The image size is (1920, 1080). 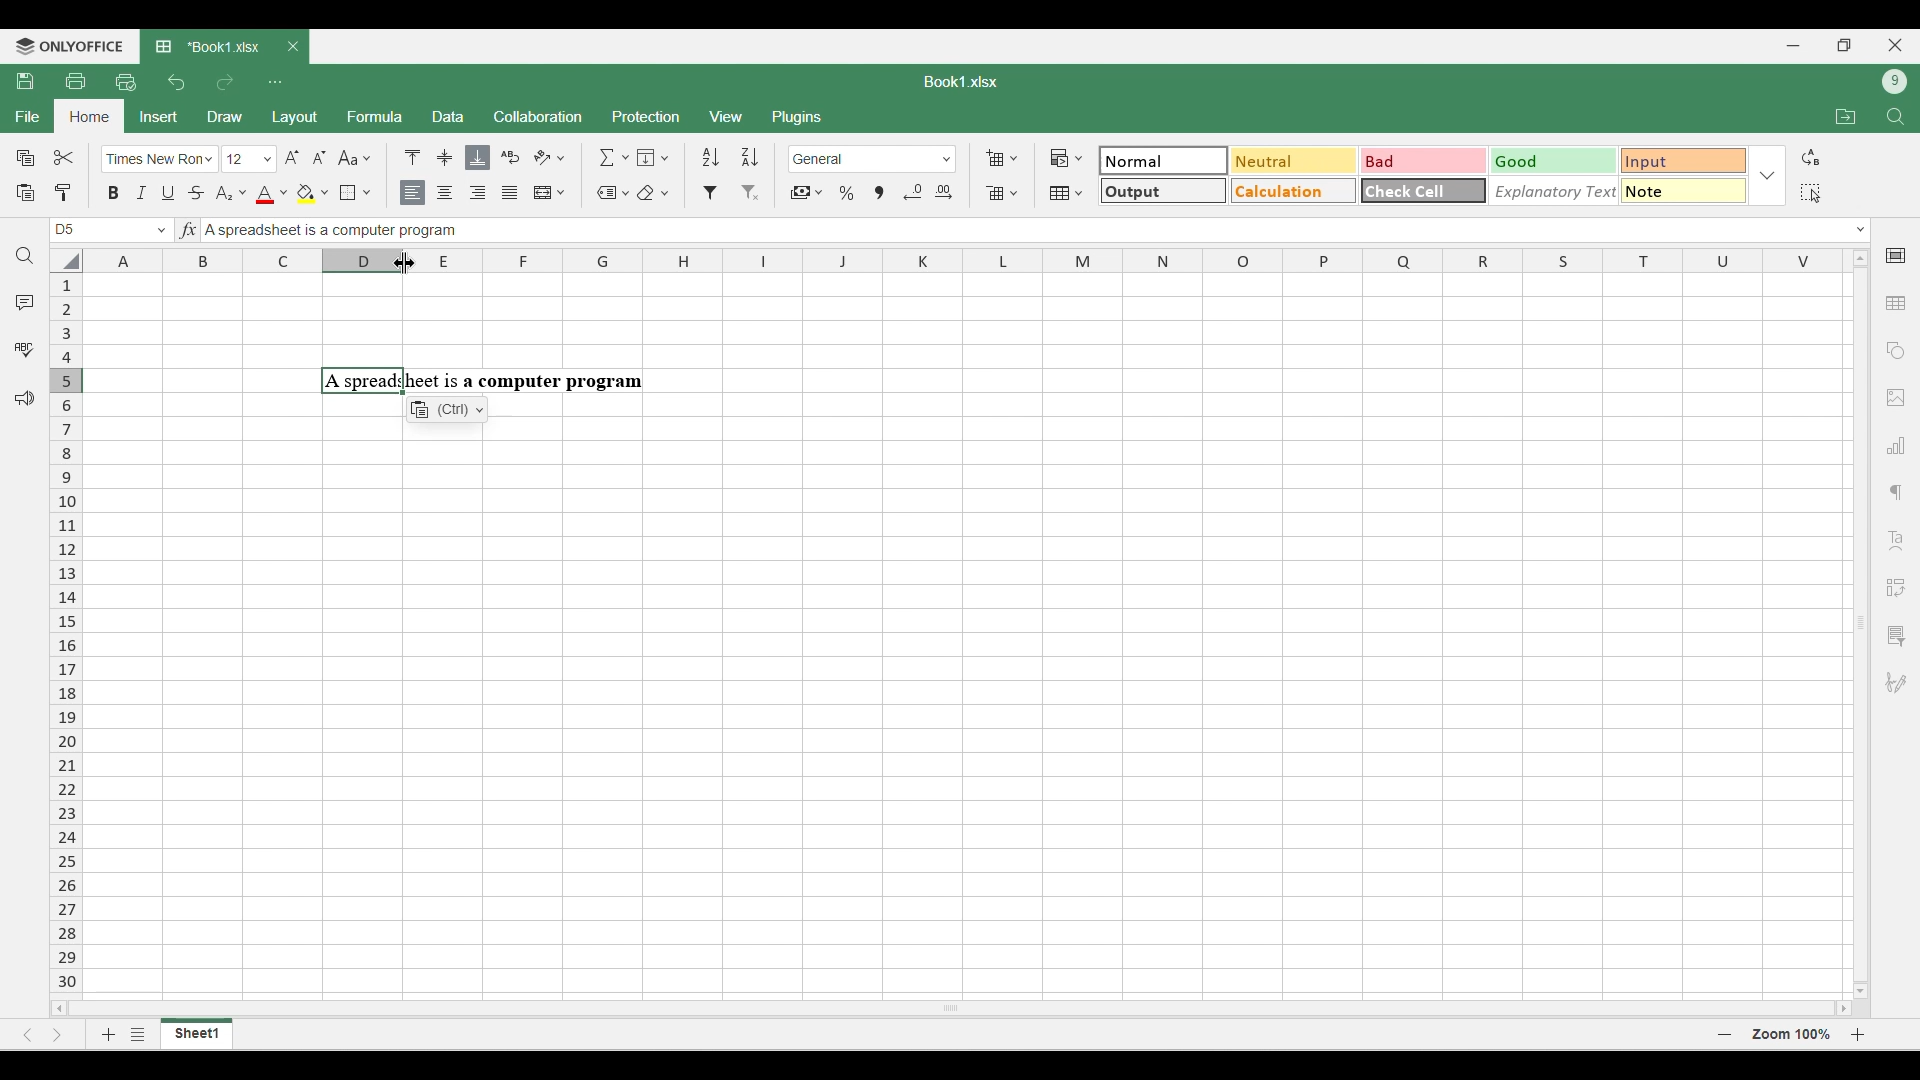 What do you see at coordinates (1858, 1034) in the screenshot?
I see `Zoom in` at bounding box center [1858, 1034].